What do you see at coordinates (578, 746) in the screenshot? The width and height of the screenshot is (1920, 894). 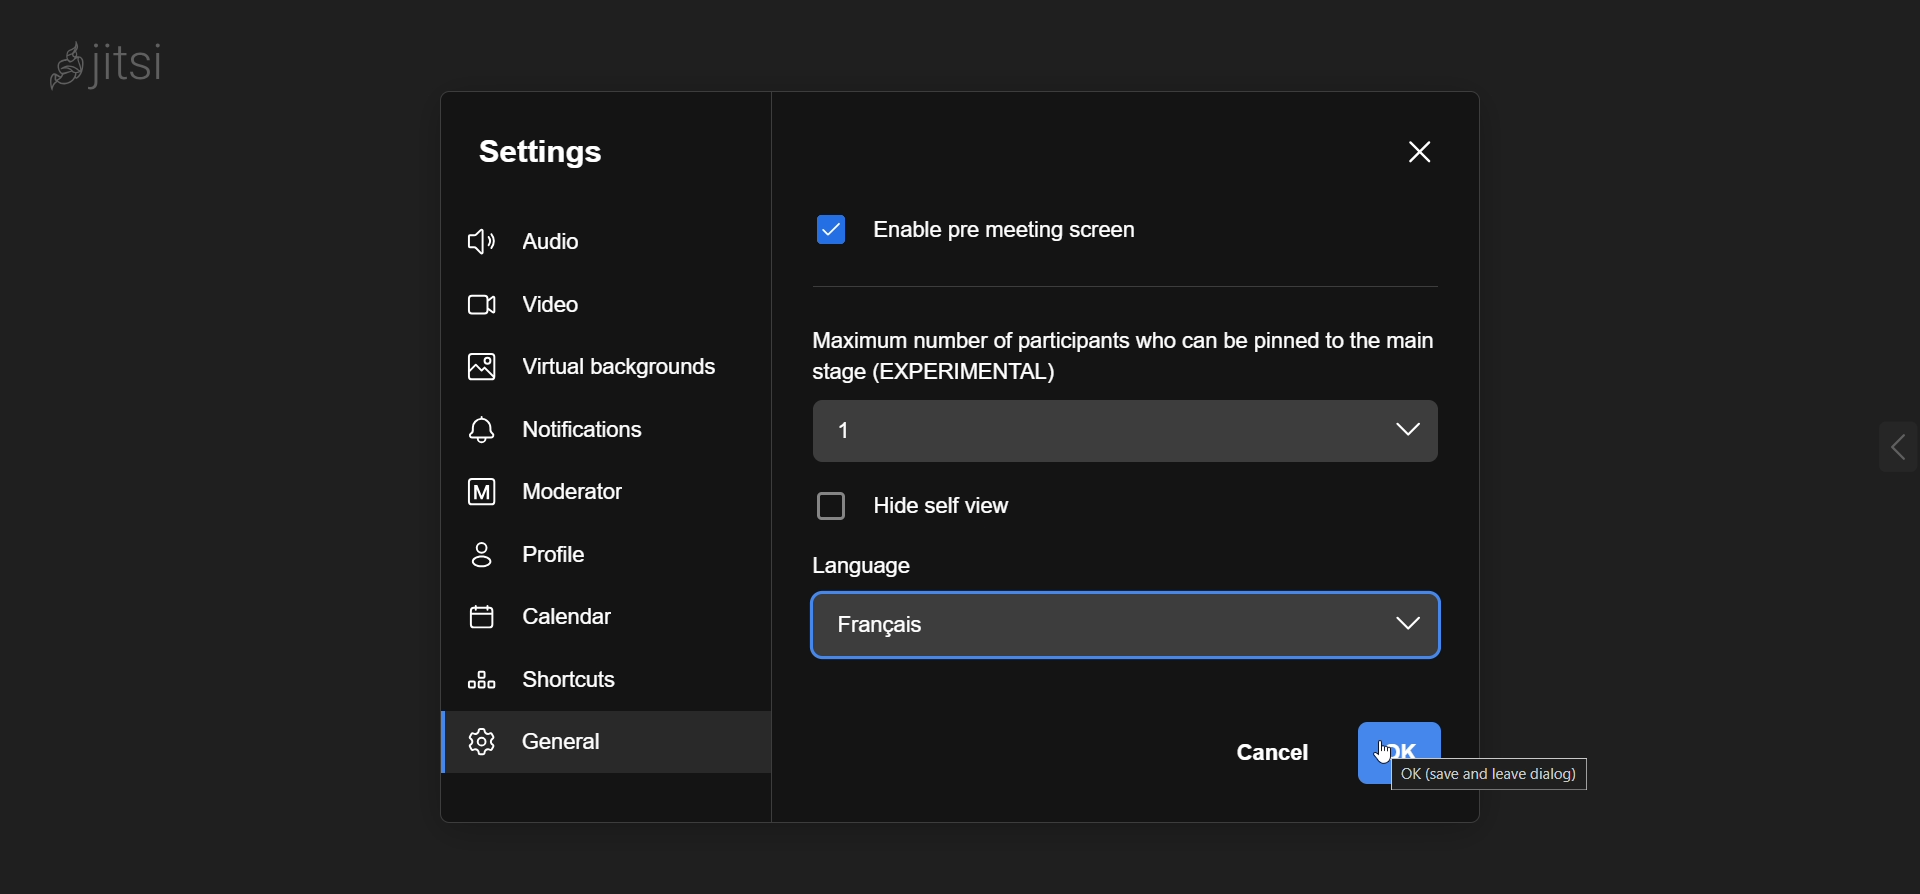 I see `General` at bounding box center [578, 746].